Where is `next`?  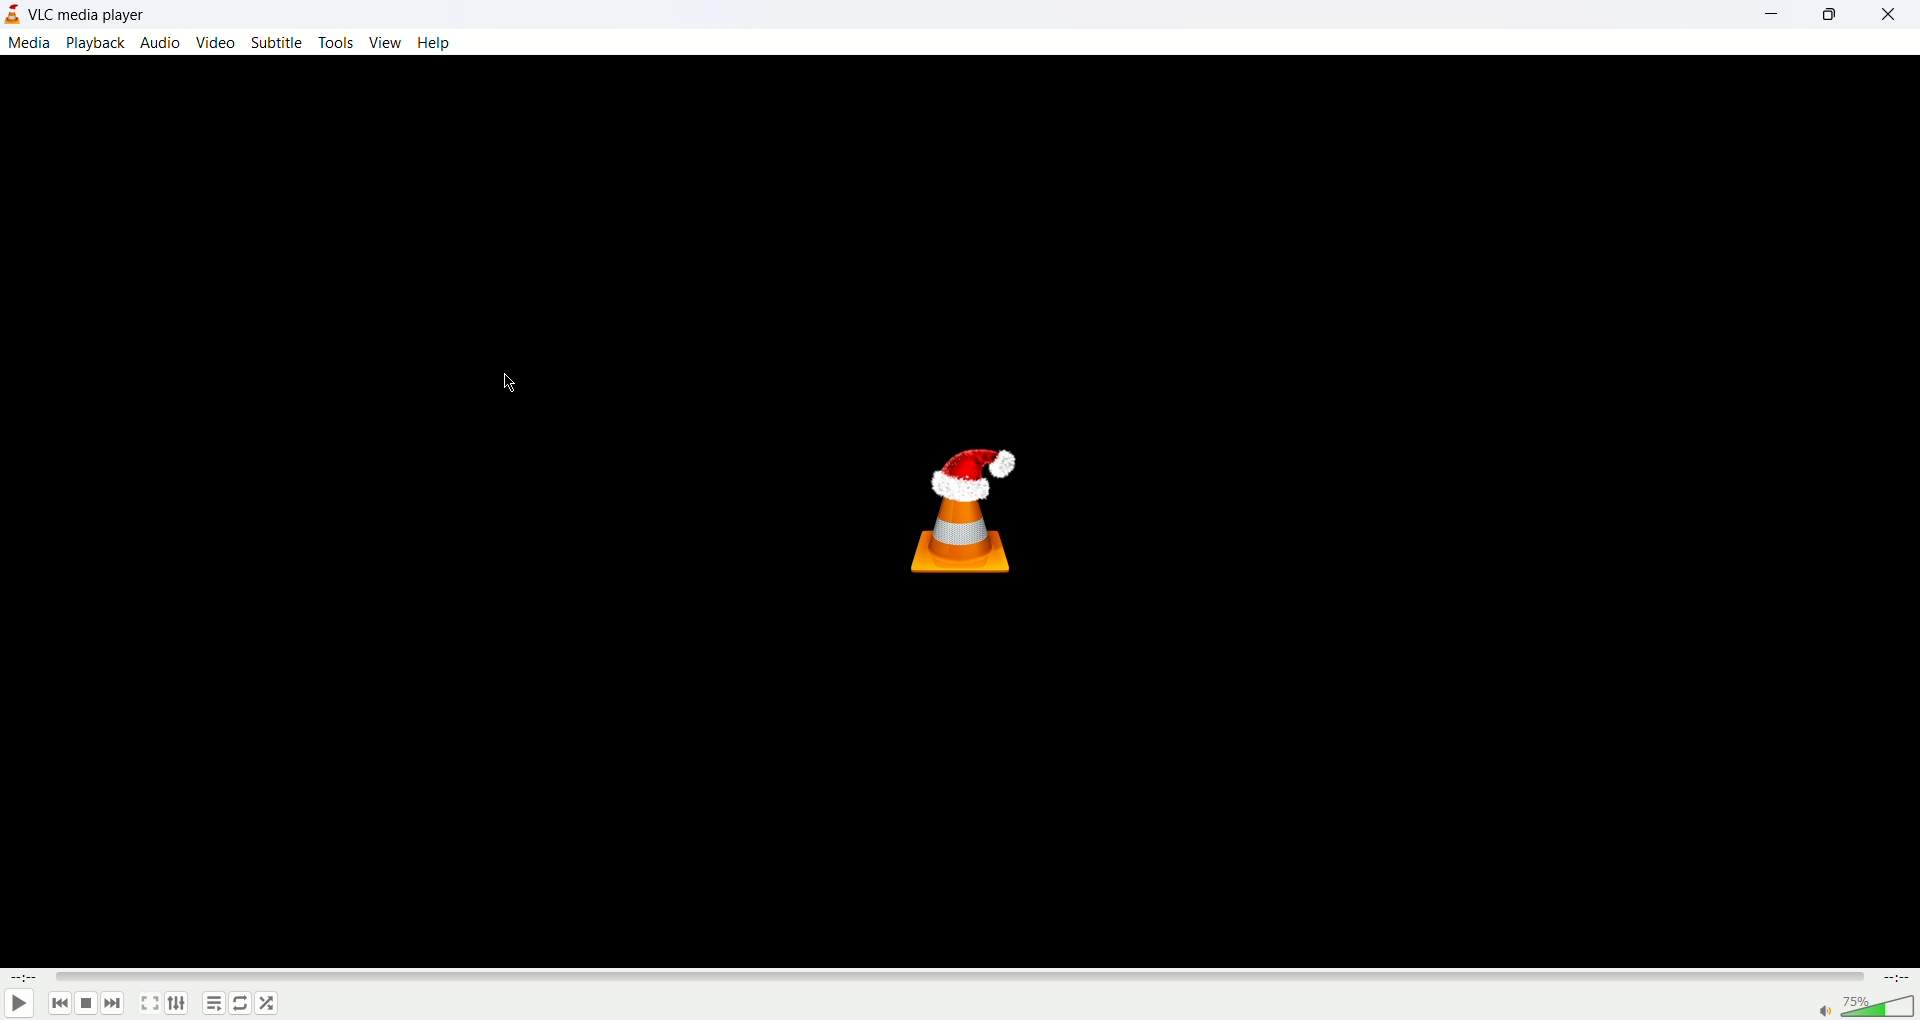
next is located at coordinates (115, 1005).